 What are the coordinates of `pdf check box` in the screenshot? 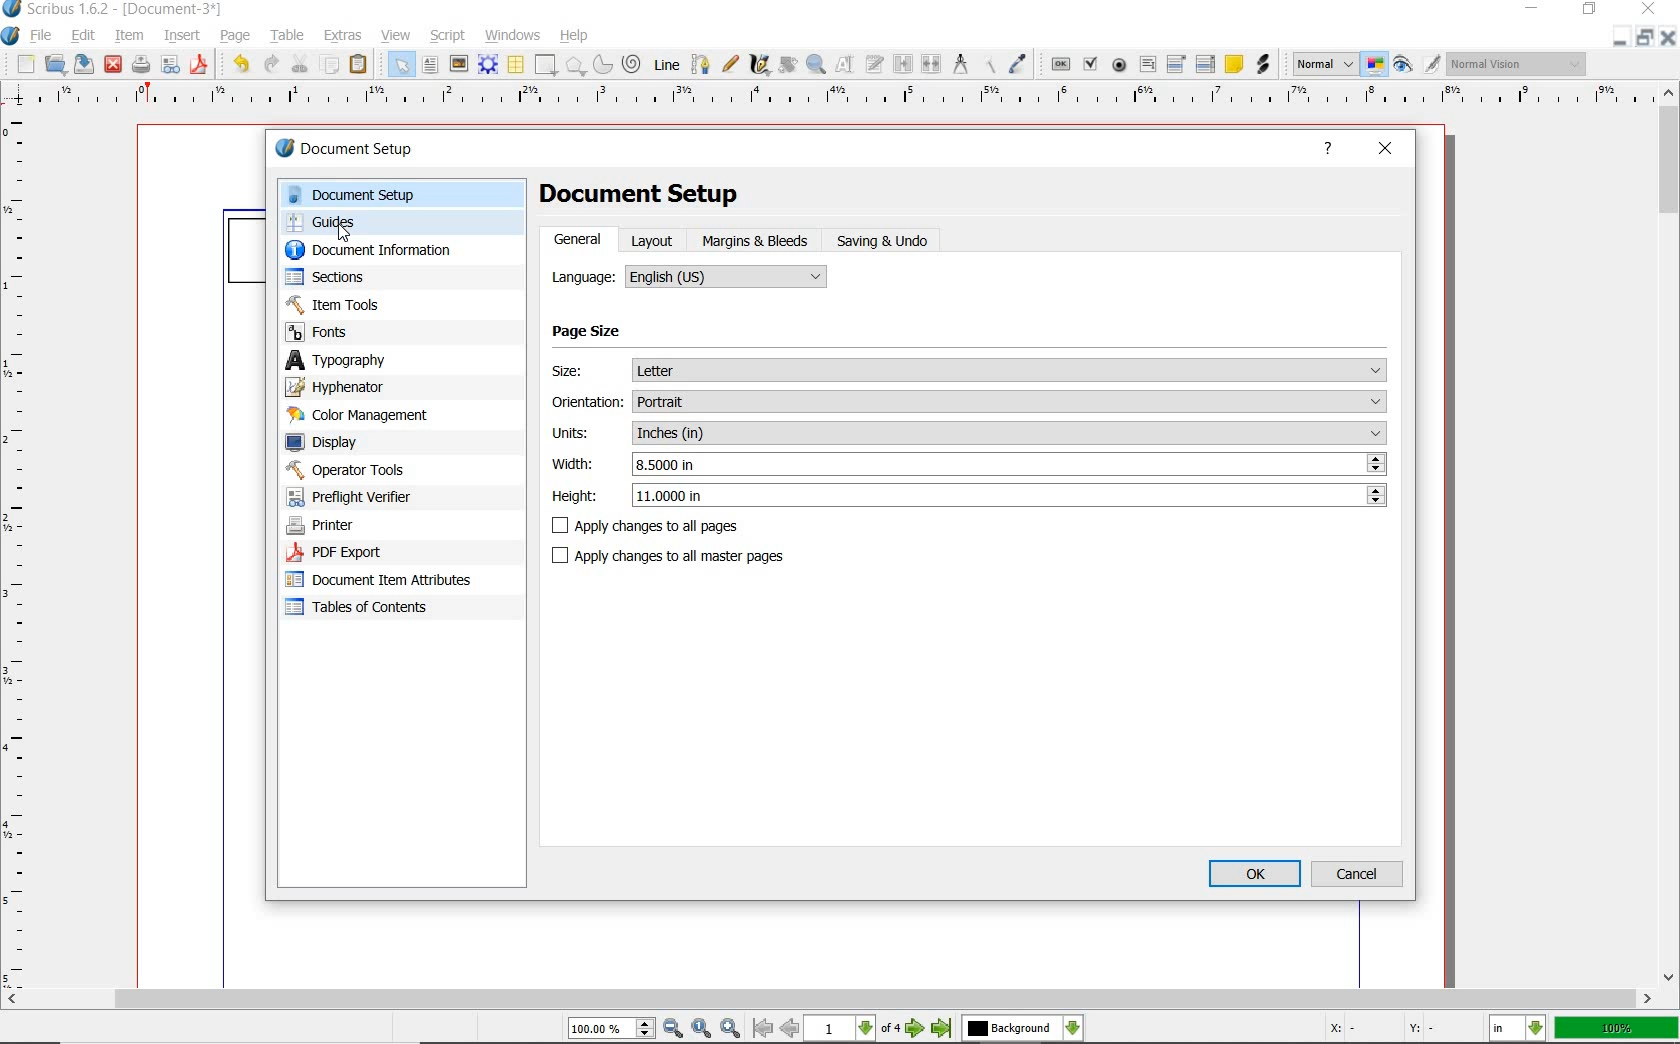 It's located at (1089, 62).